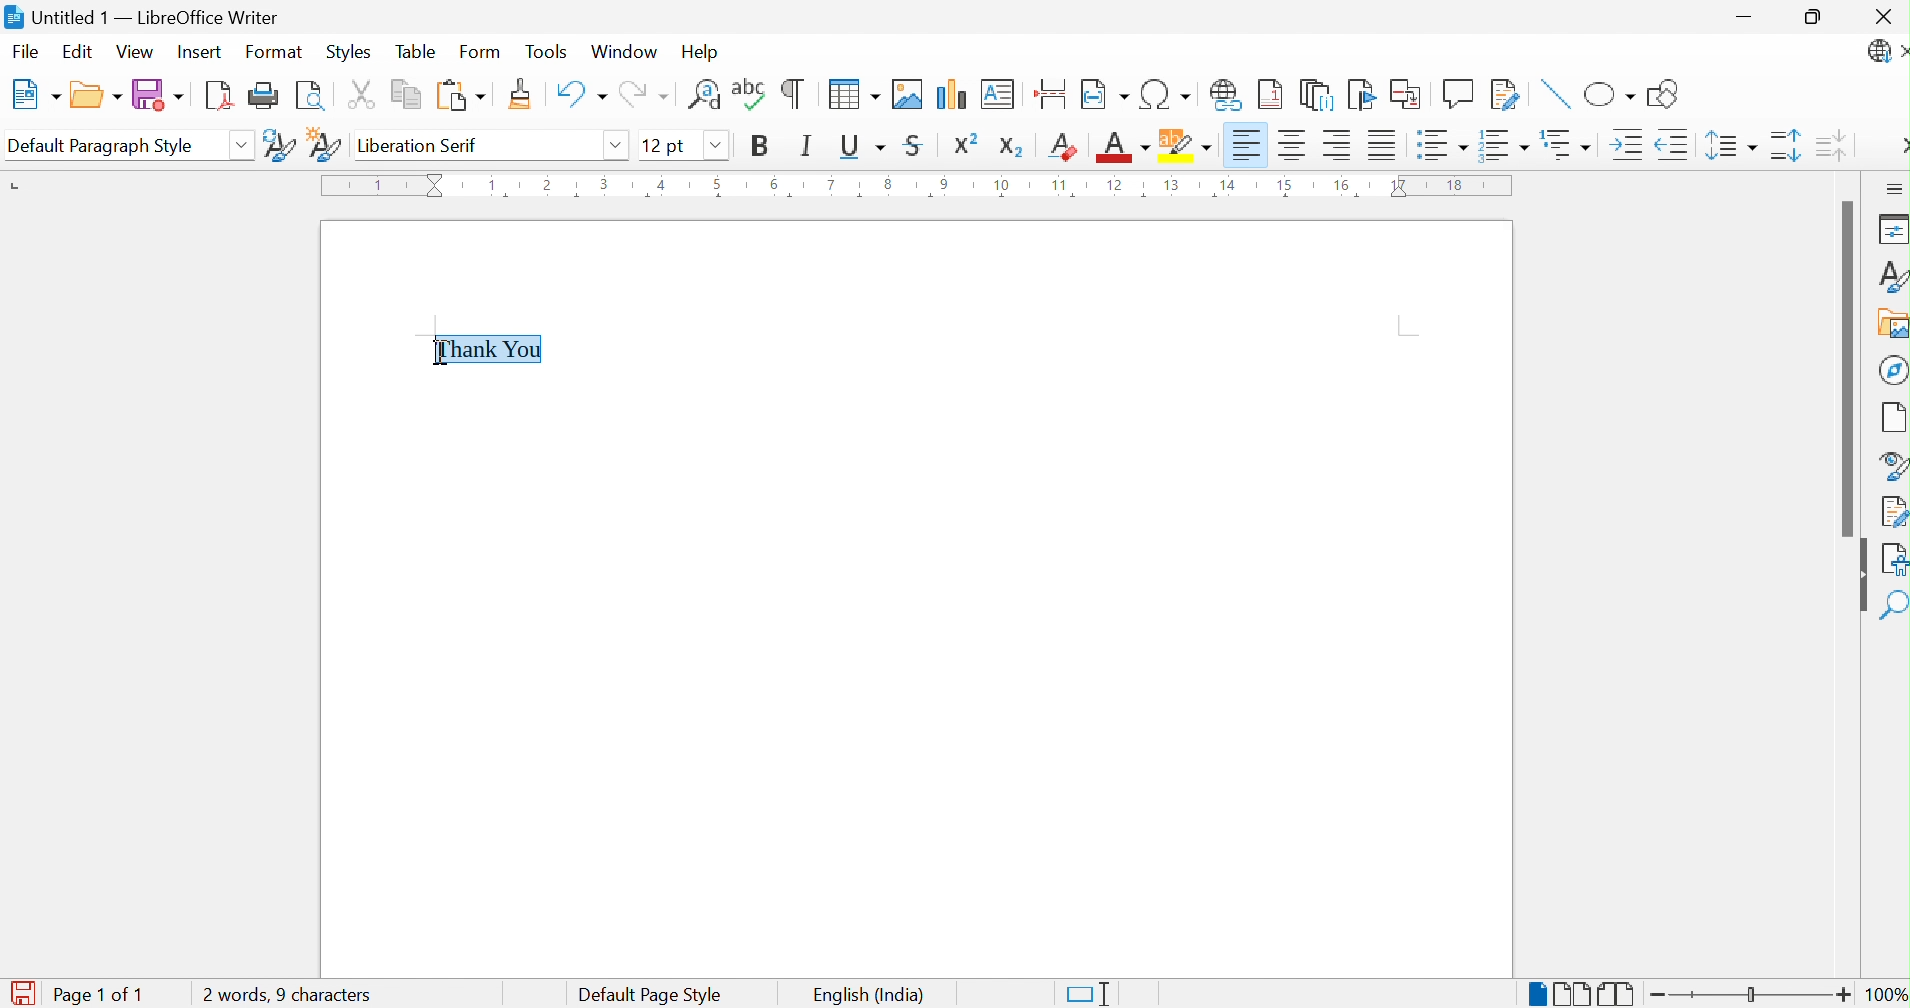 The height and width of the screenshot is (1008, 1910). Describe the element at coordinates (1459, 94) in the screenshot. I see `Insert Comment` at that location.